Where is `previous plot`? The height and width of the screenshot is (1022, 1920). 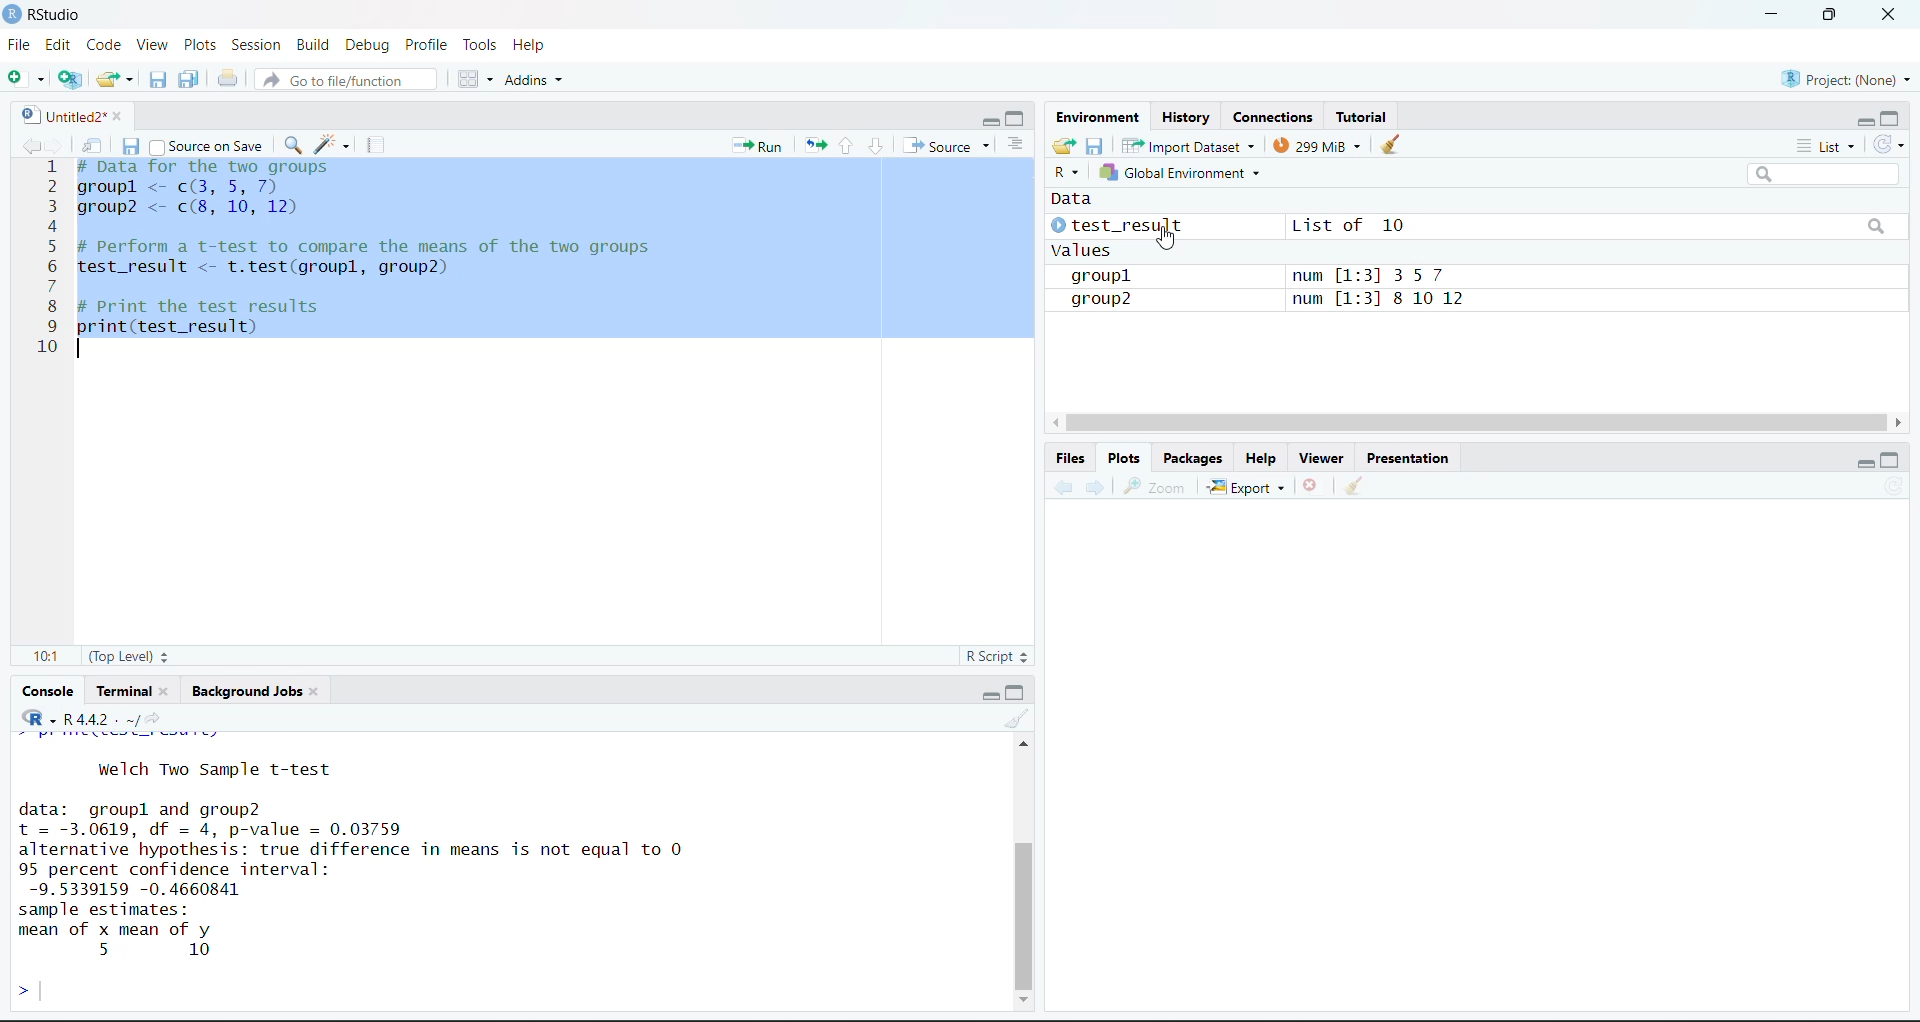 previous plot is located at coordinates (1063, 484).